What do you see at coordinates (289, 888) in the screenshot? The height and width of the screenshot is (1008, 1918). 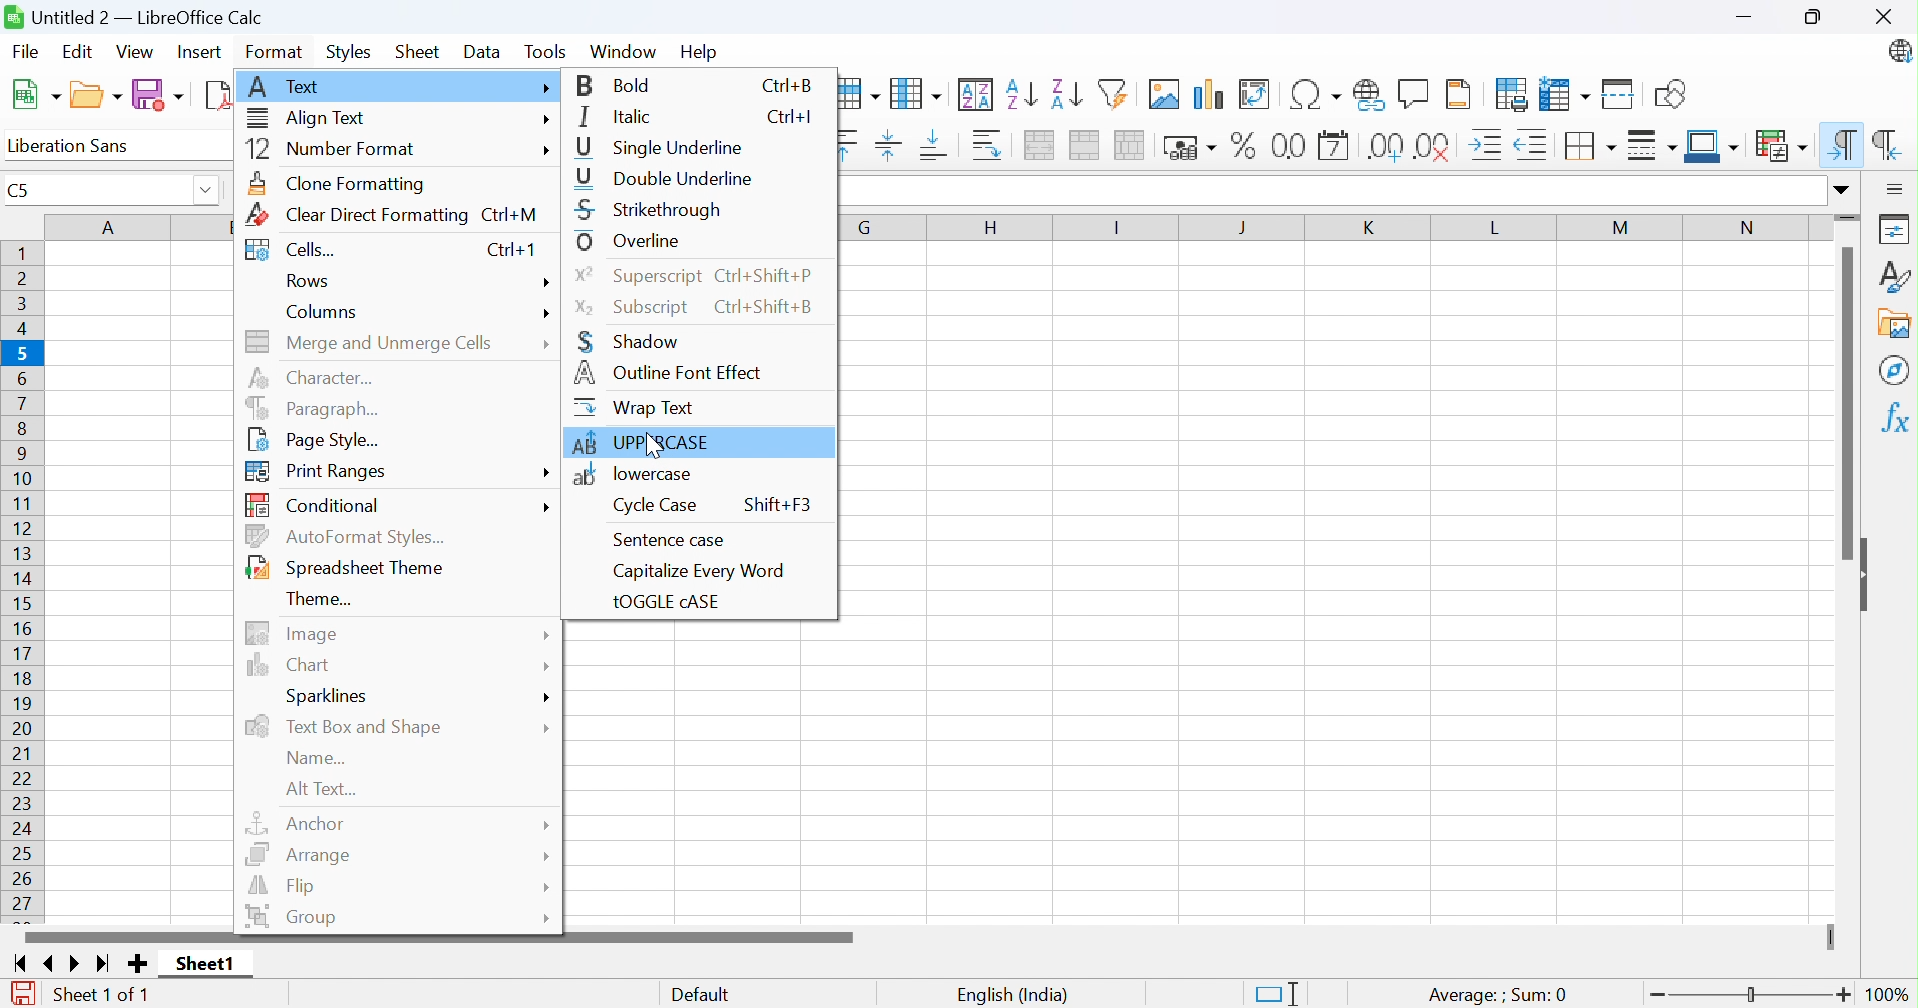 I see `Flip` at bounding box center [289, 888].